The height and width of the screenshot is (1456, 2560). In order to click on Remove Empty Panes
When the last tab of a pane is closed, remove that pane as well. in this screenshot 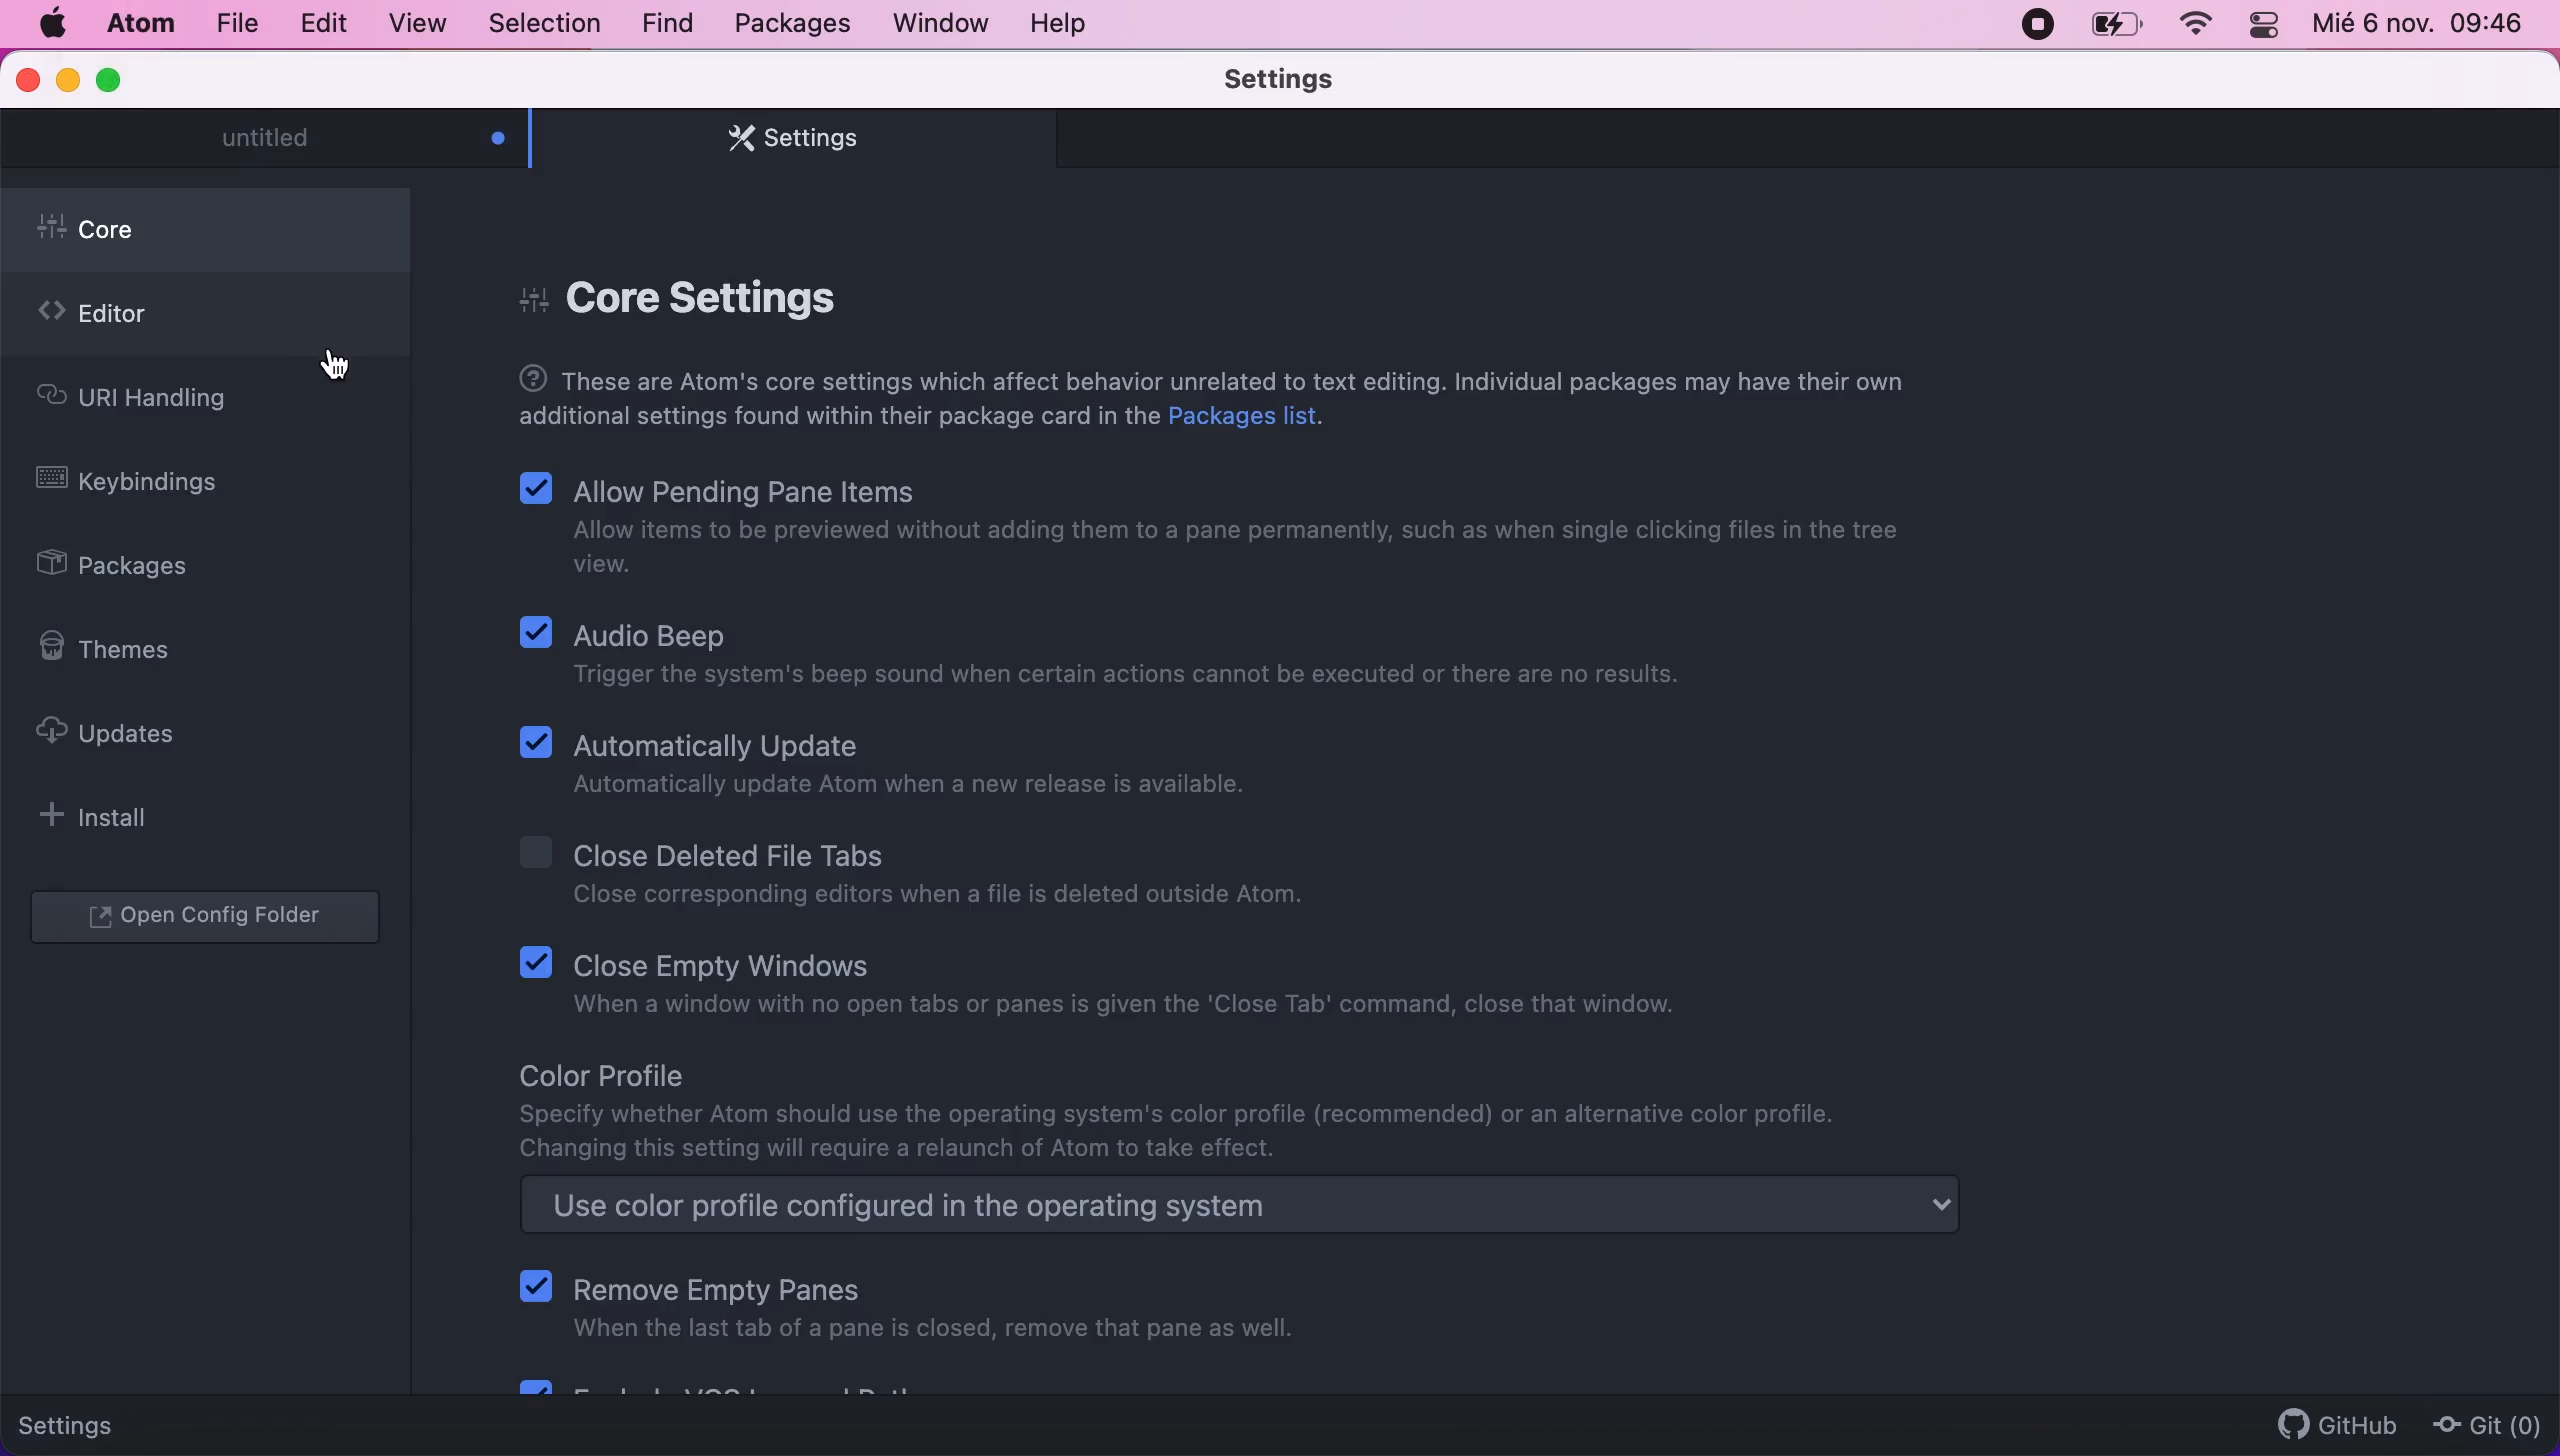, I will do `click(927, 1311)`.